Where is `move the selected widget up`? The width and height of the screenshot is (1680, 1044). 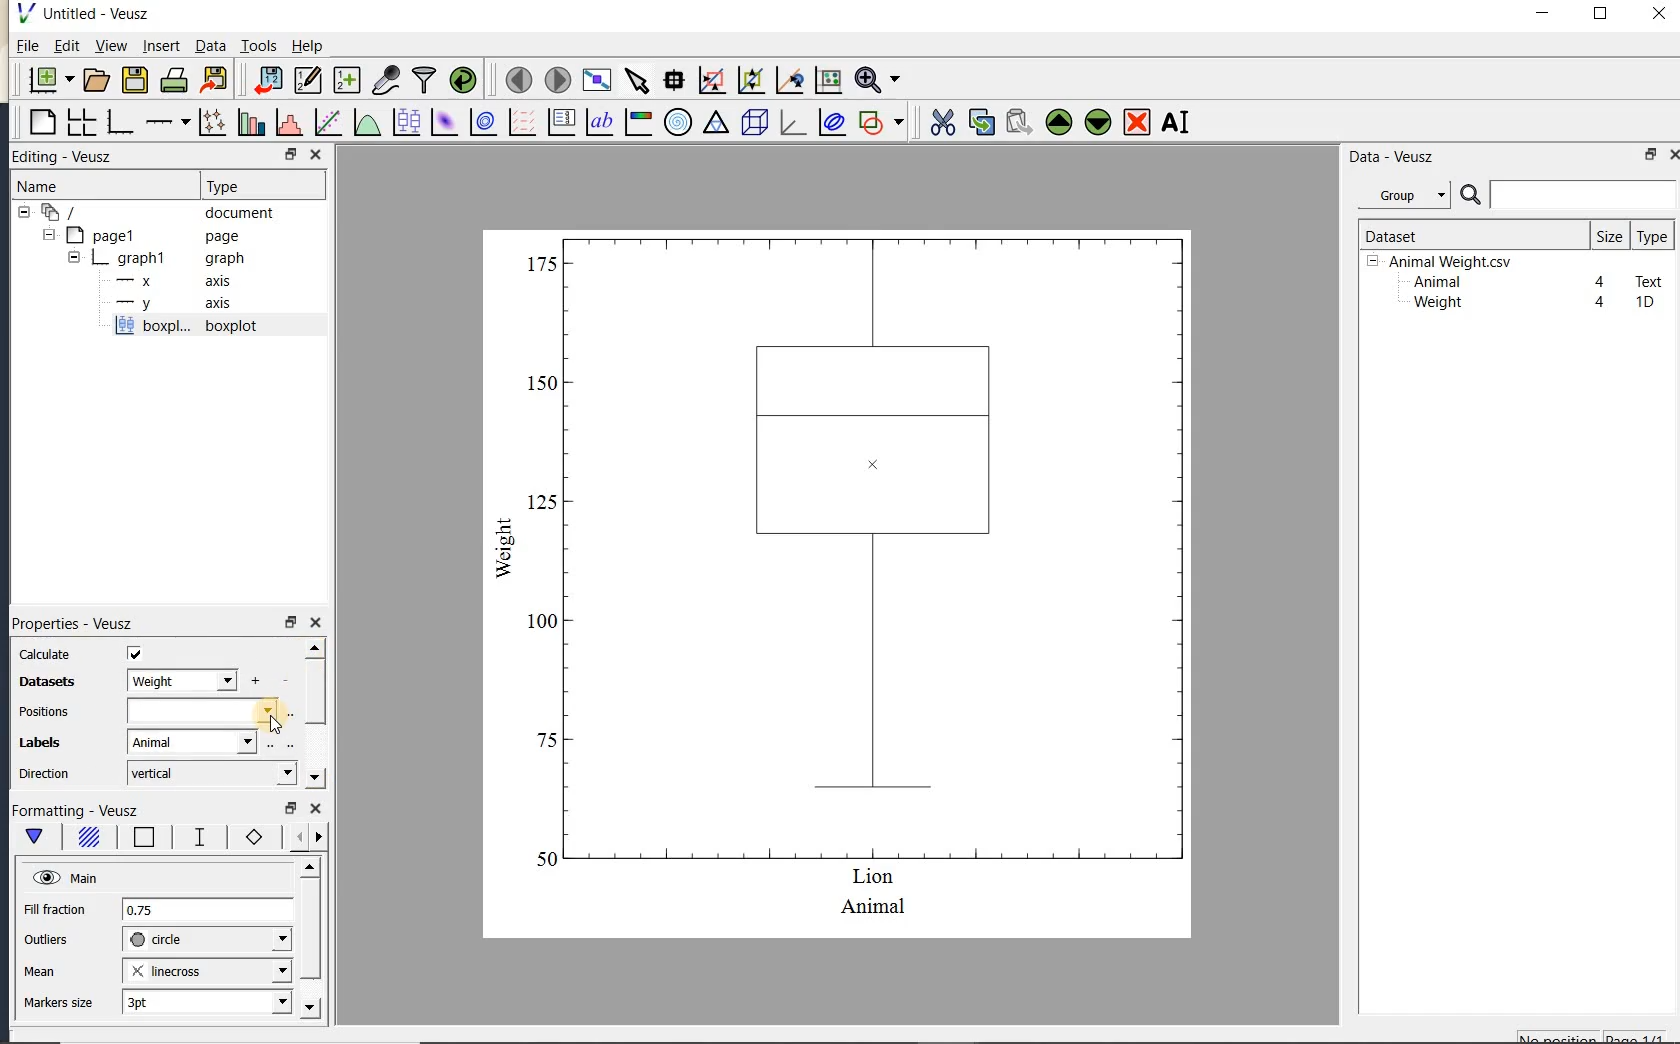
move the selected widget up is located at coordinates (1059, 123).